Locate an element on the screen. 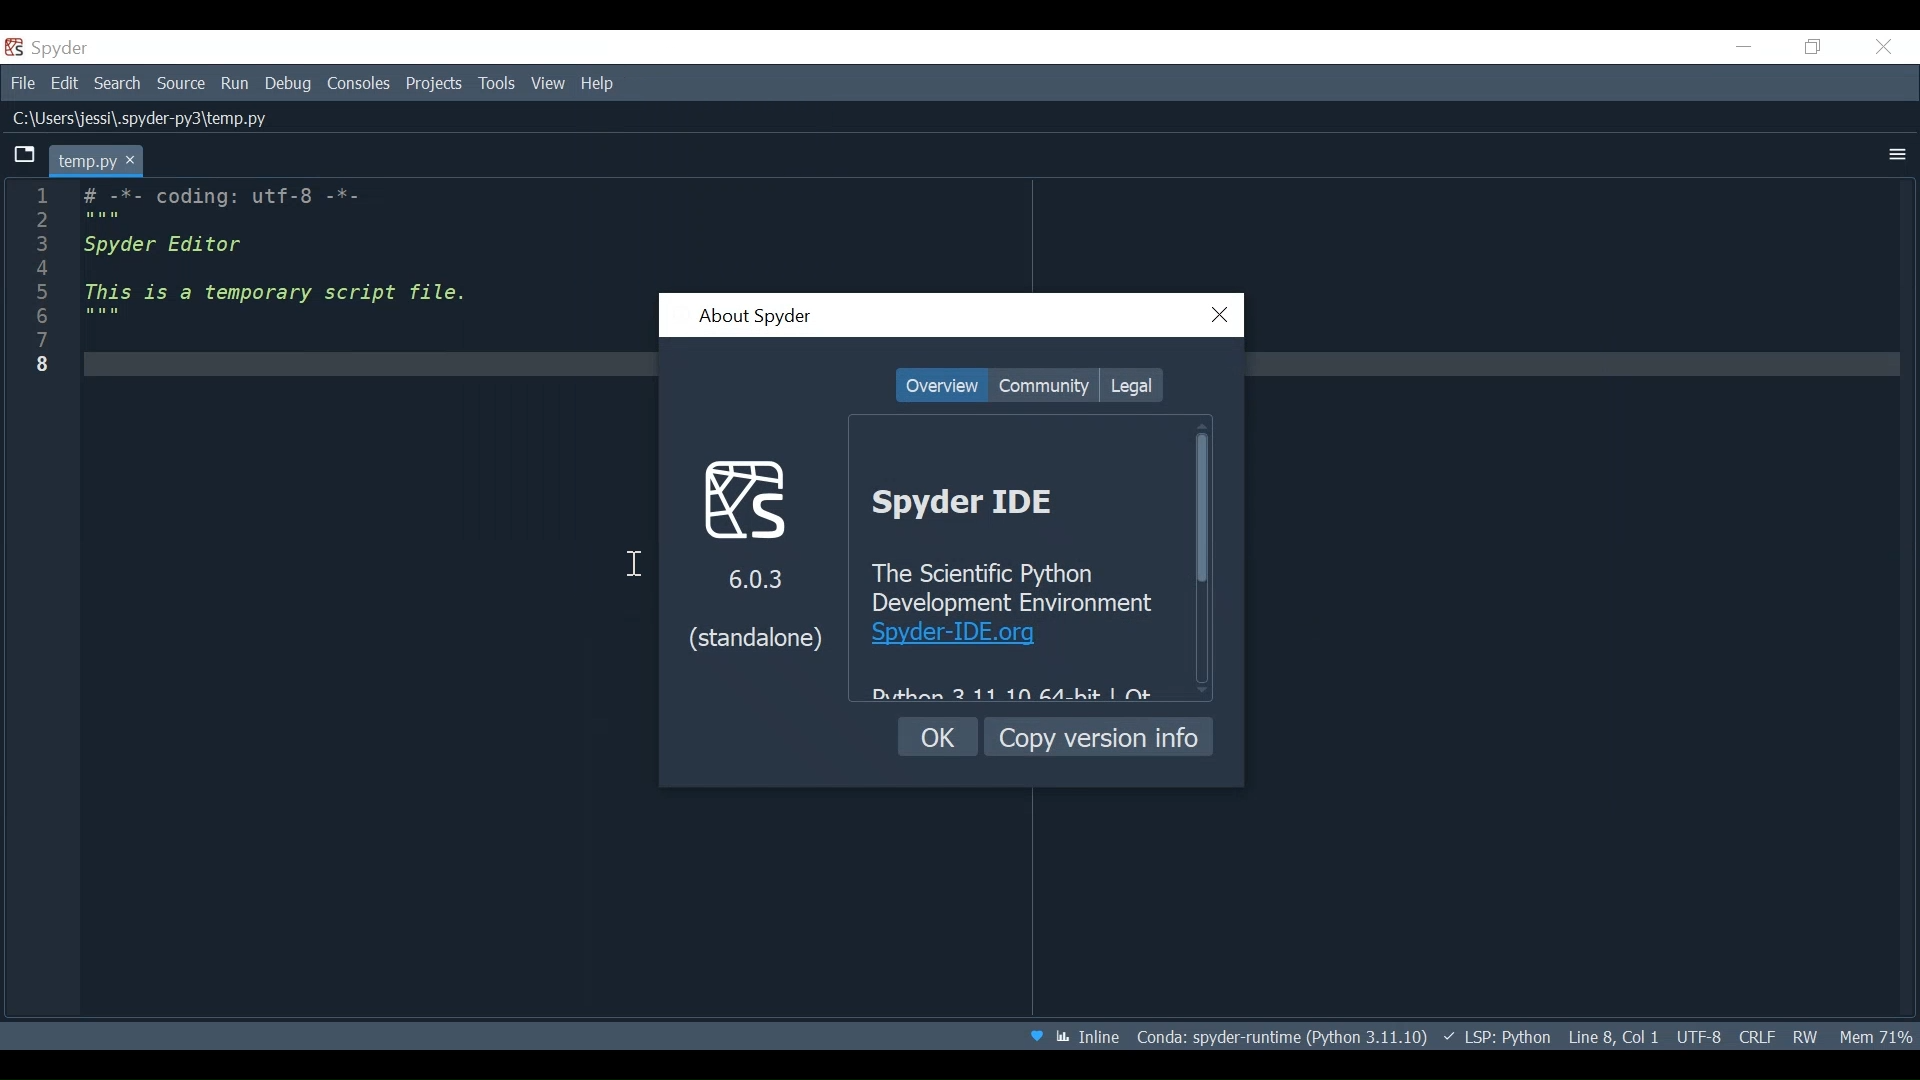  Toggle between inline and interactive indicator is located at coordinates (1090, 1037).